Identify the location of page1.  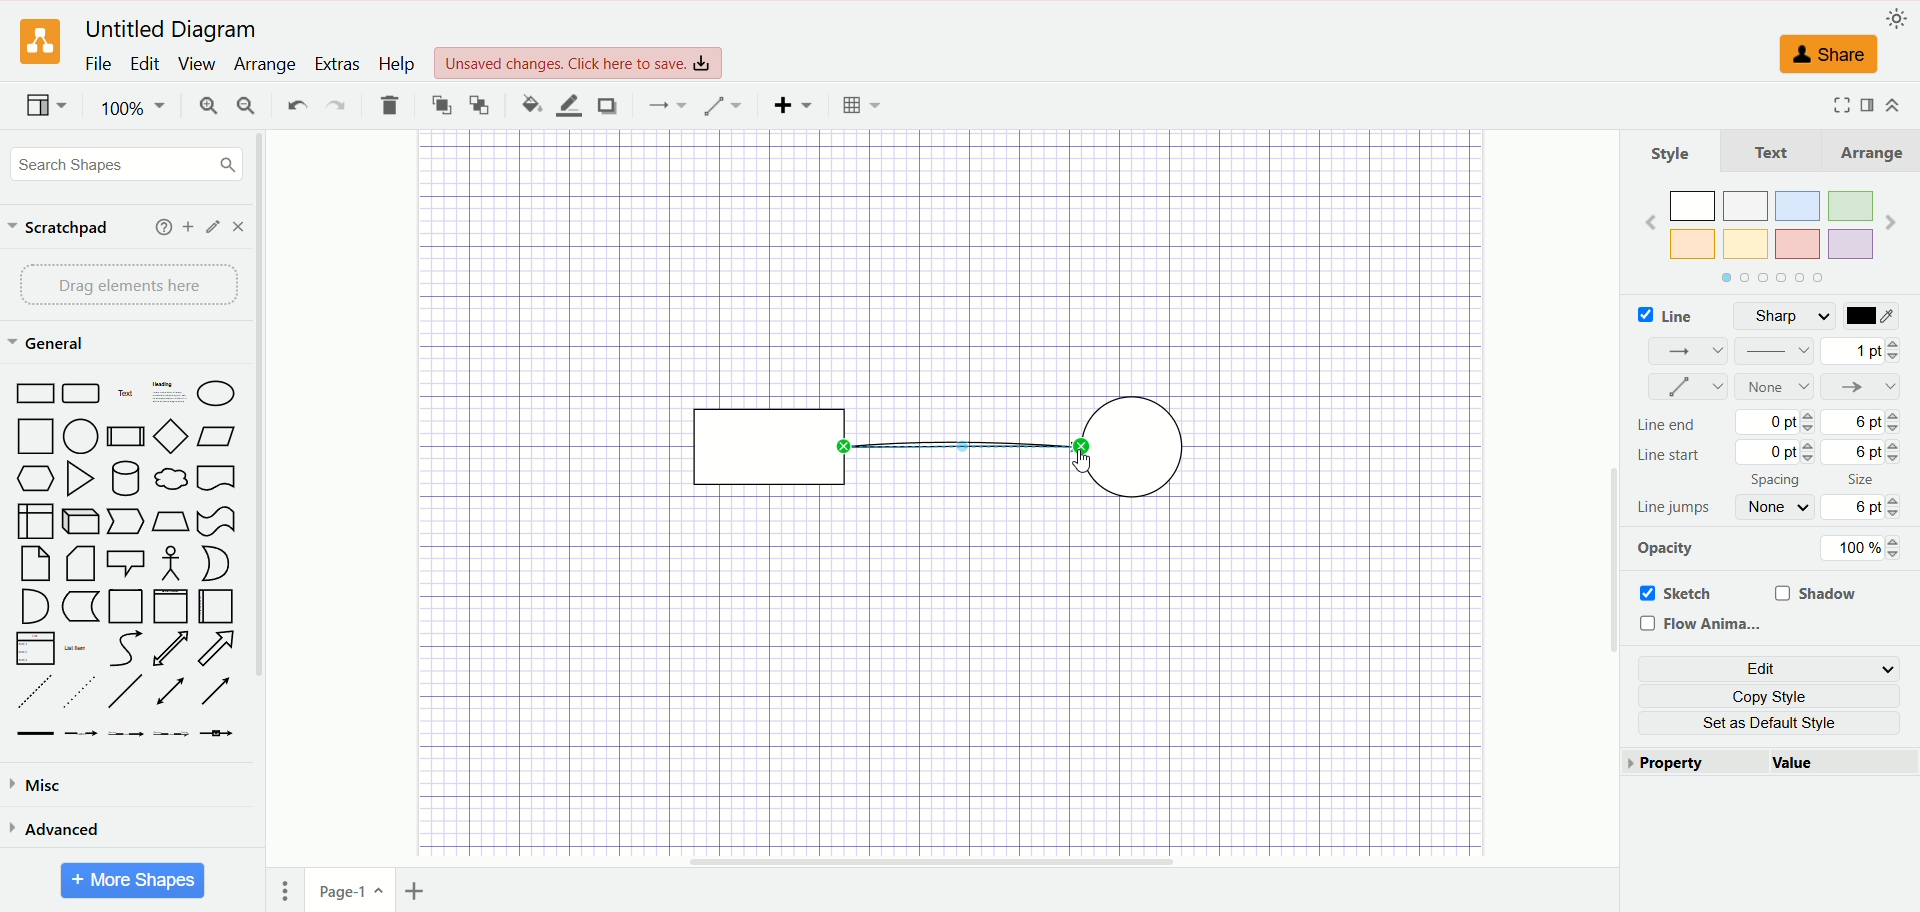
(351, 890).